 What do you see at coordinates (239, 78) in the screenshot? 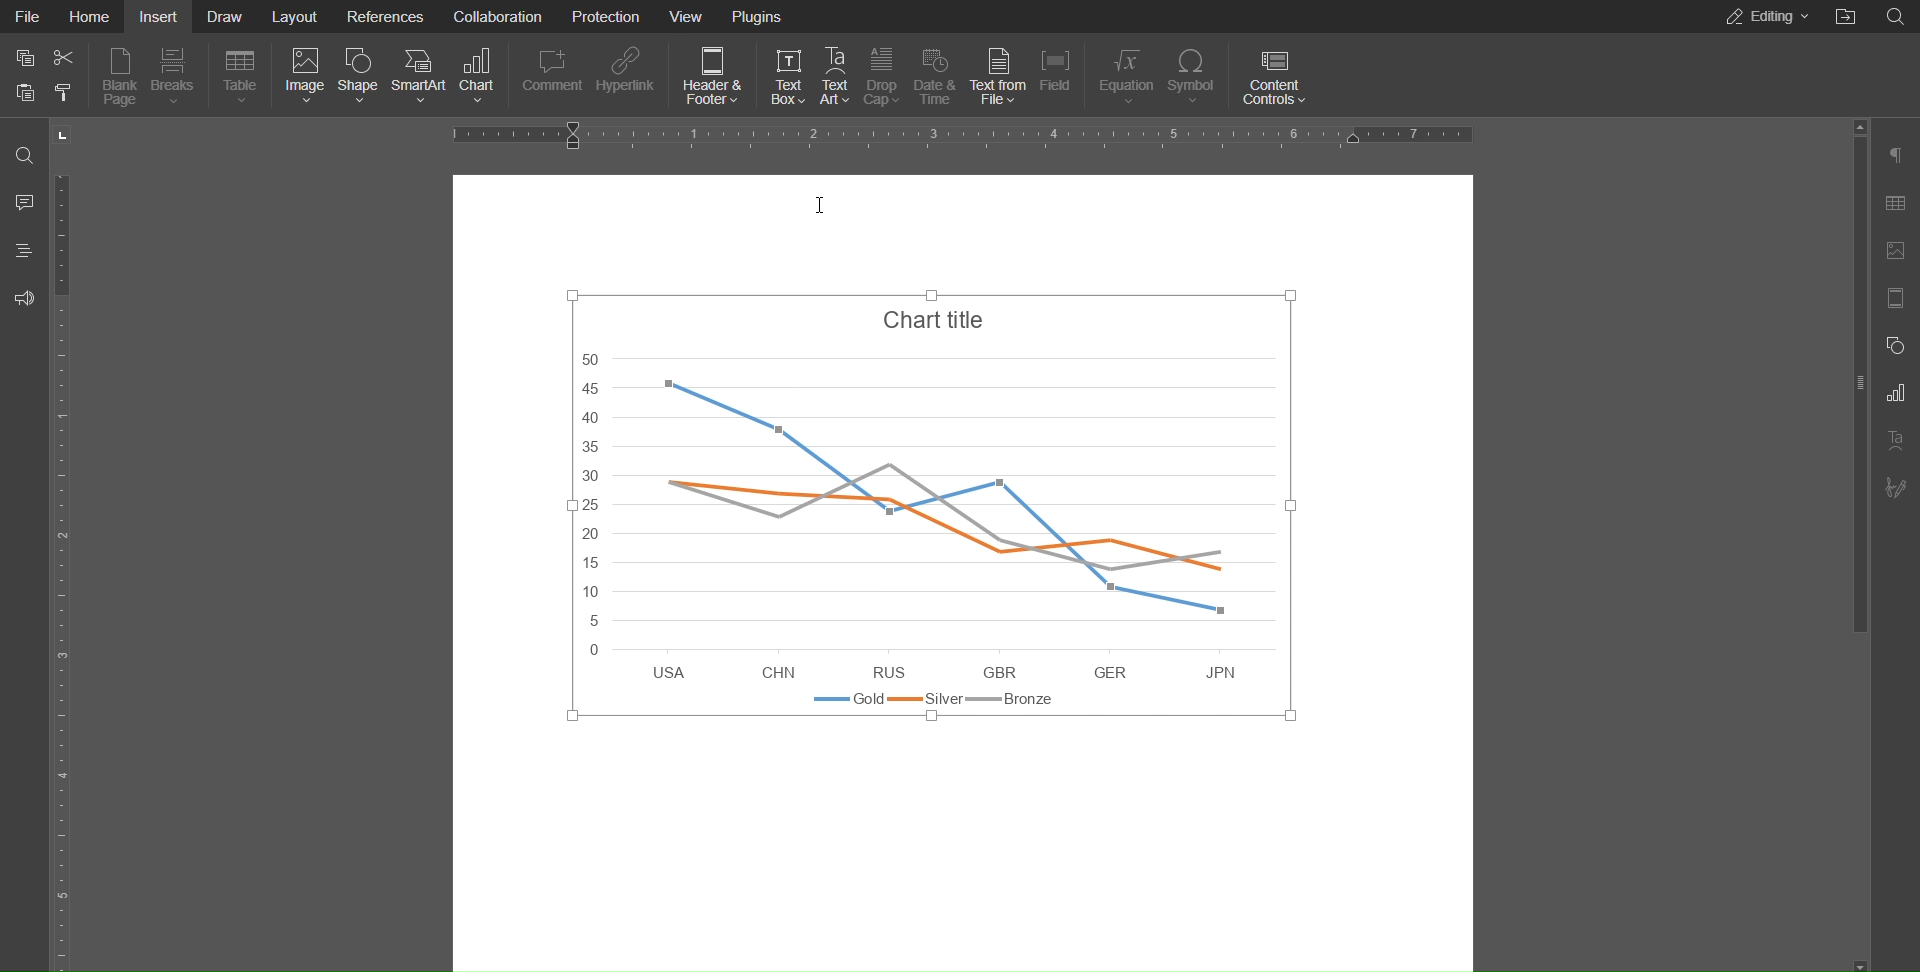
I see `Table` at bounding box center [239, 78].